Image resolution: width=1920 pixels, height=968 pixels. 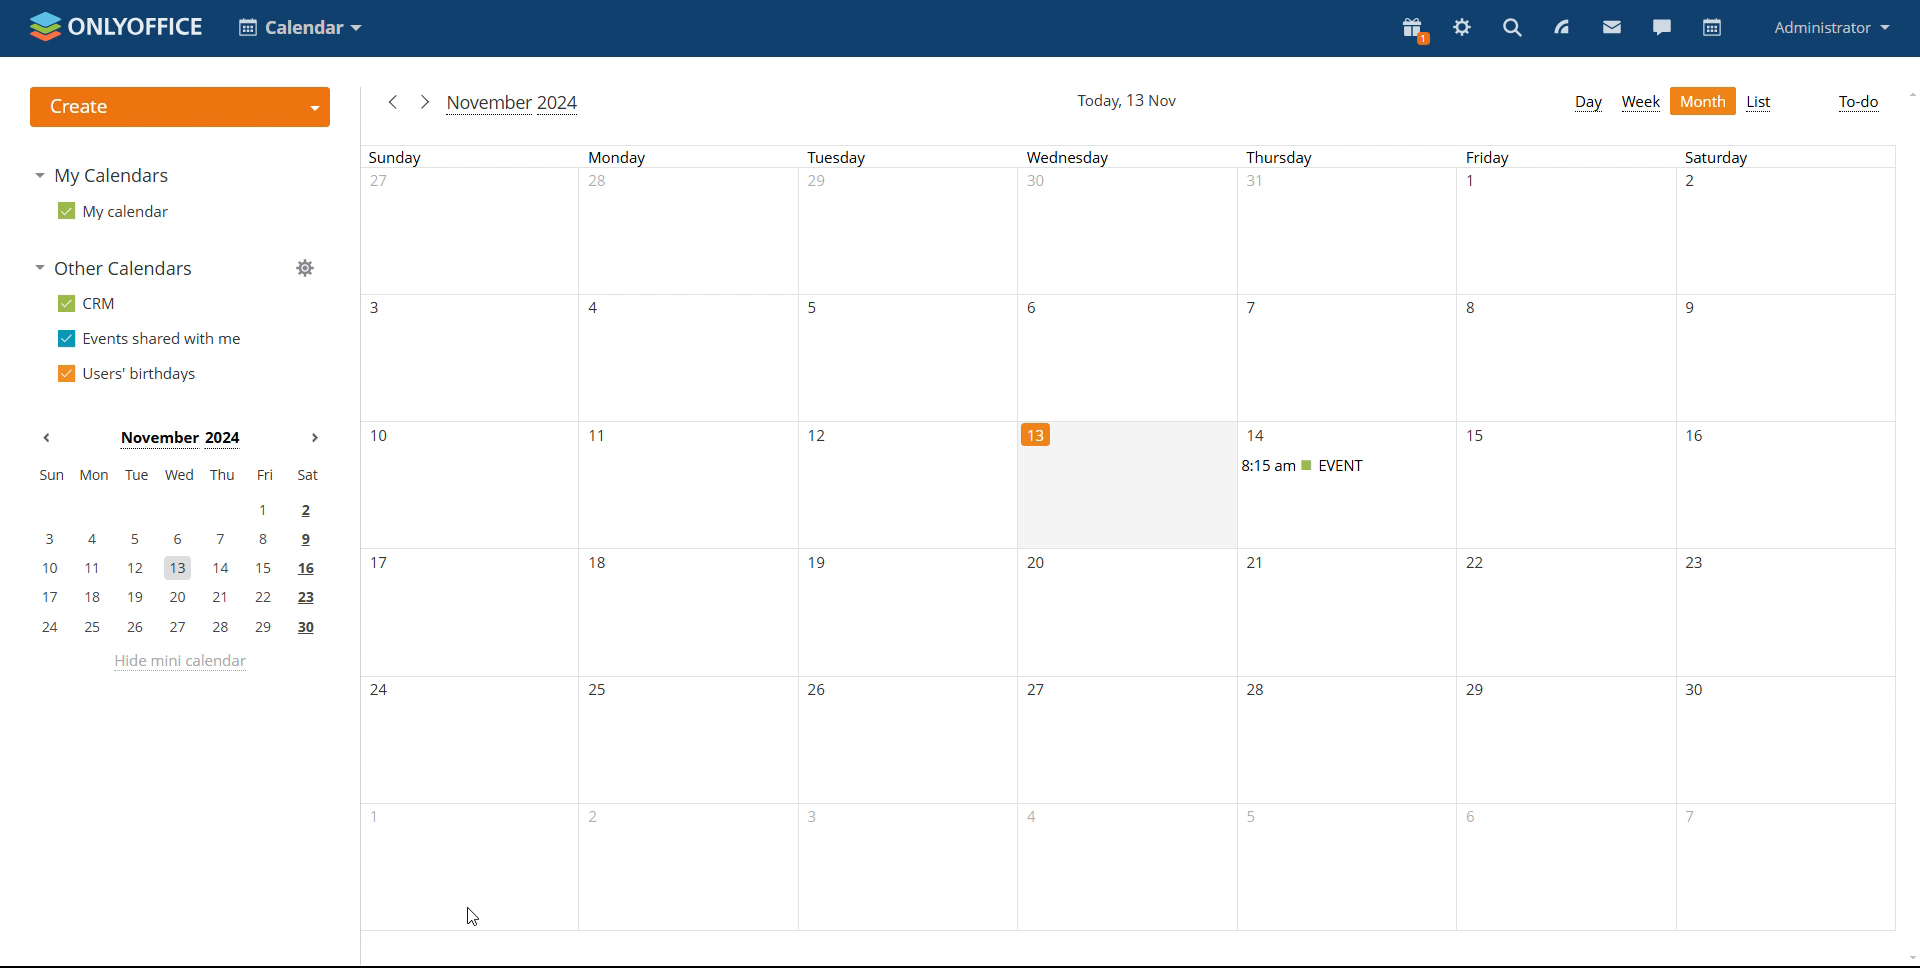 What do you see at coordinates (1908, 958) in the screenshot?
I see `scroll down` at bounding box center [1908, 958].